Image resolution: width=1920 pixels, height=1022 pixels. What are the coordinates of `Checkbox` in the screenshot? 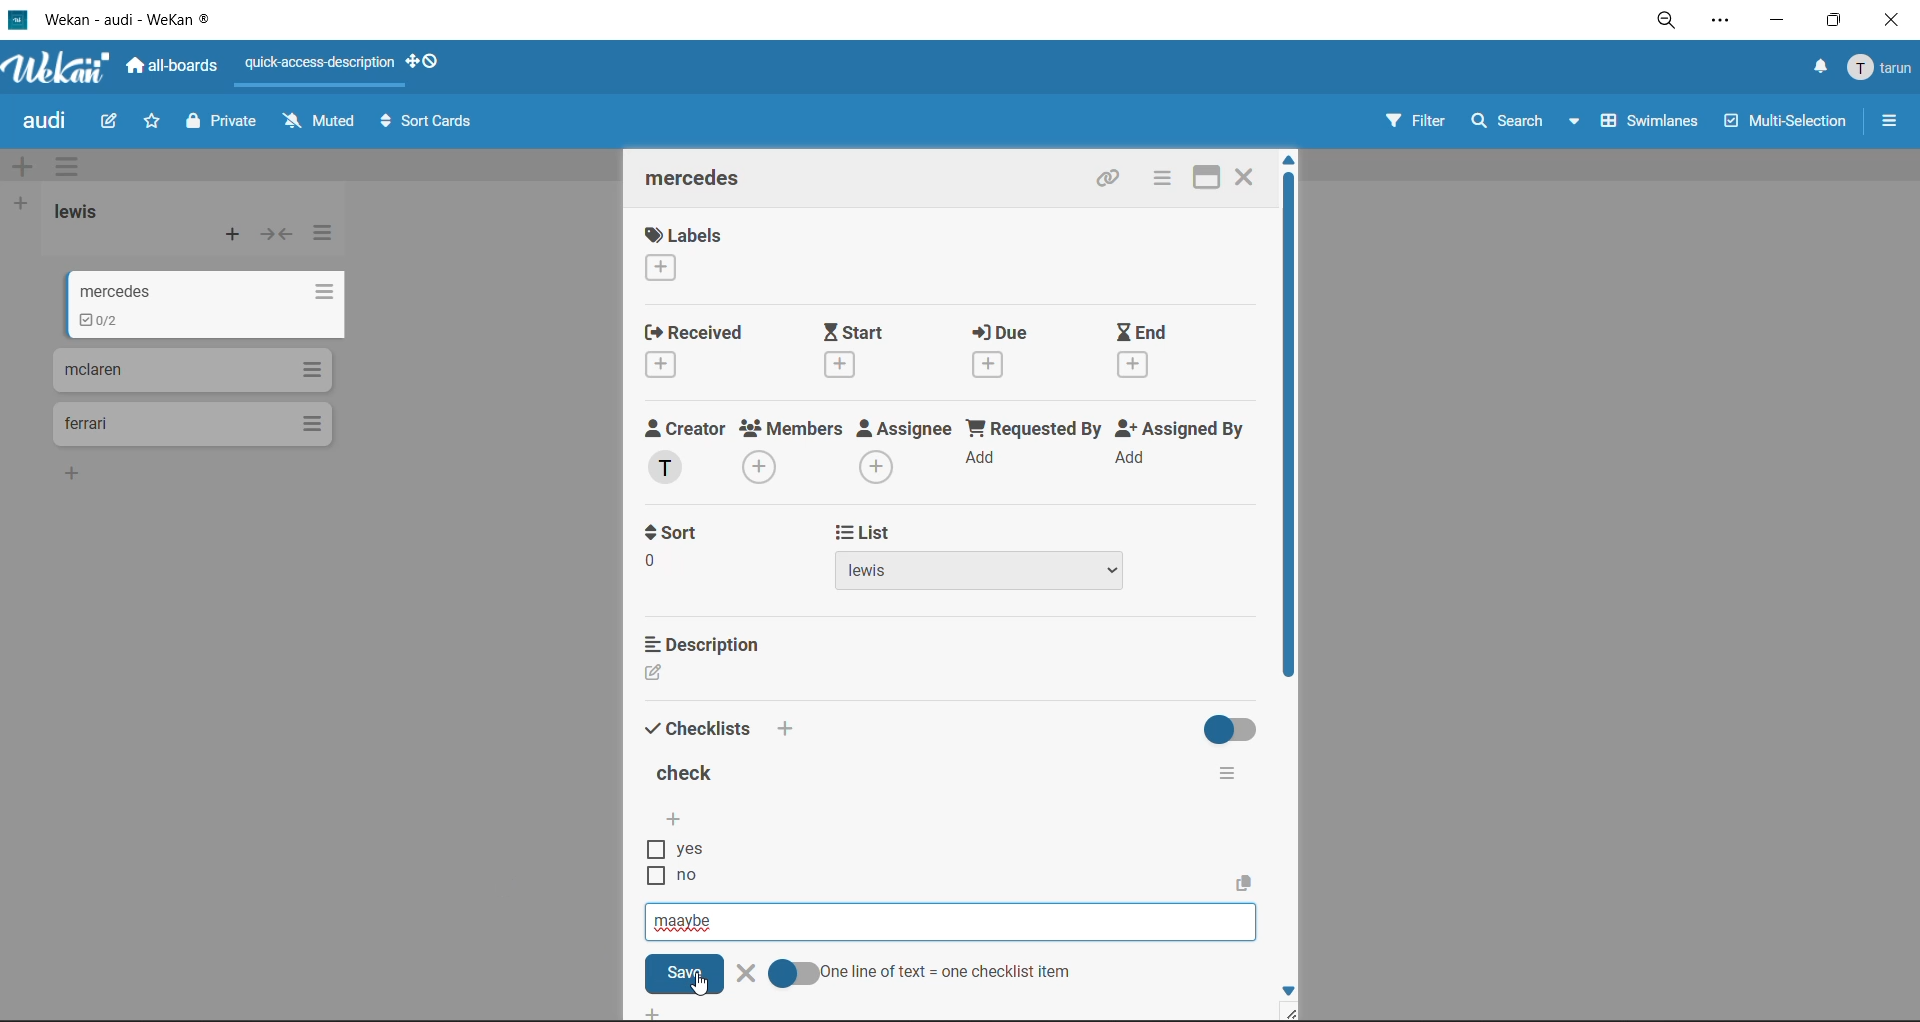 It's located at (650, 877).